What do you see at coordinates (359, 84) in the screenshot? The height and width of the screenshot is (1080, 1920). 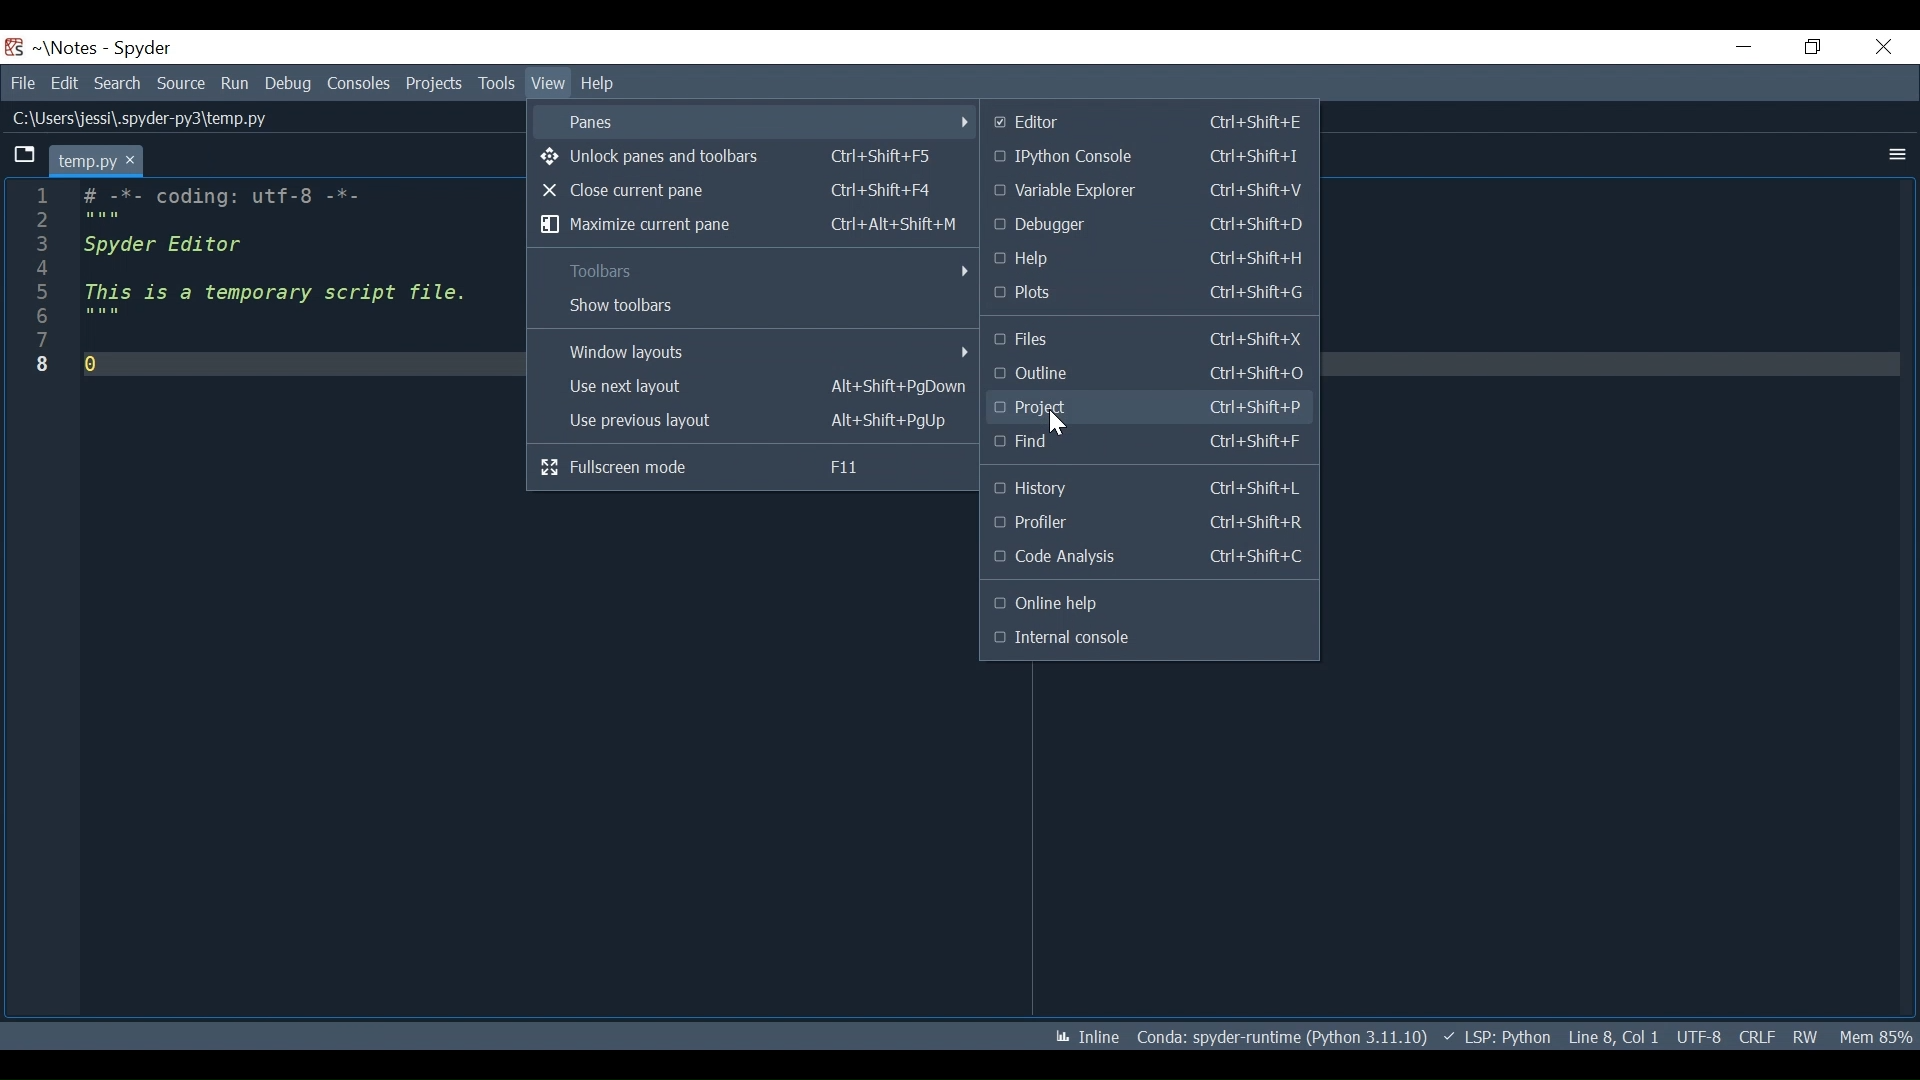 I see `Consoles` at bounding box center [359, 84].